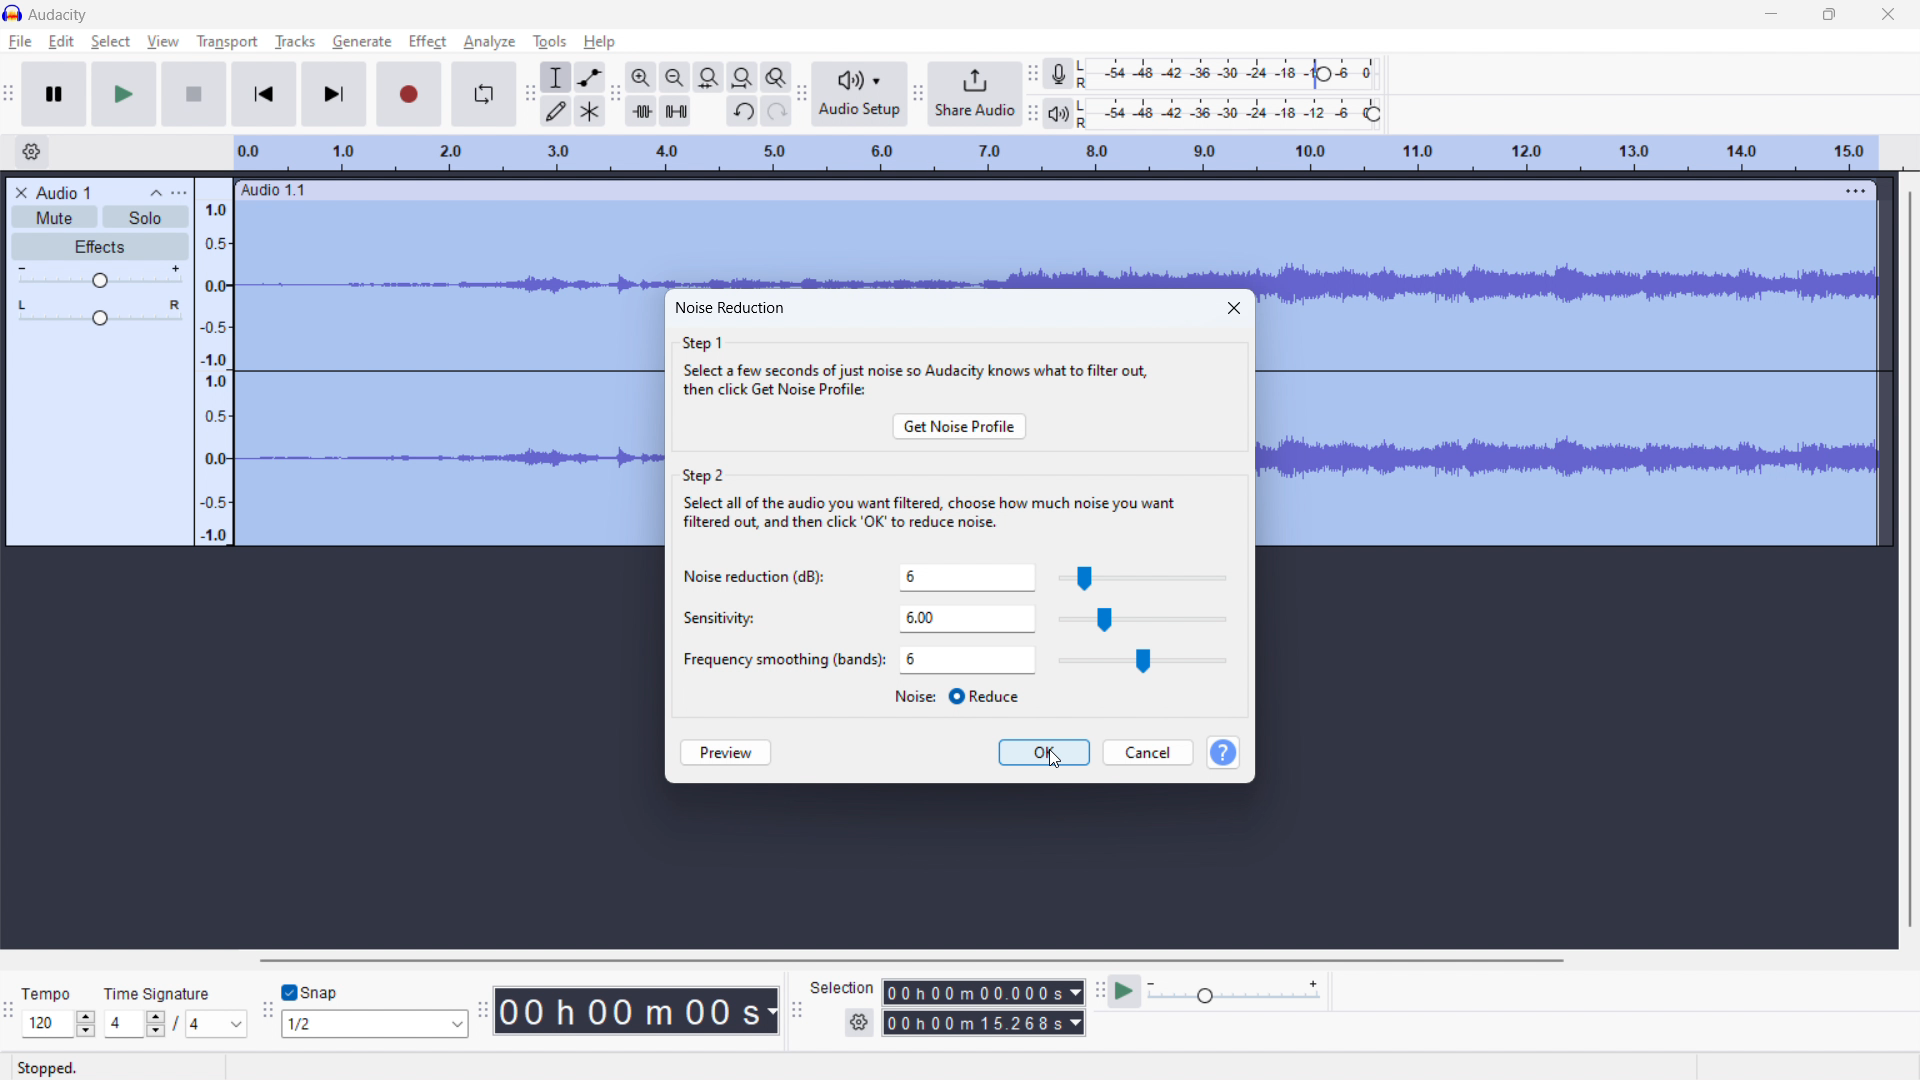 The image size is (1920, 1080). I want to click on collapse, so click(154, 193).